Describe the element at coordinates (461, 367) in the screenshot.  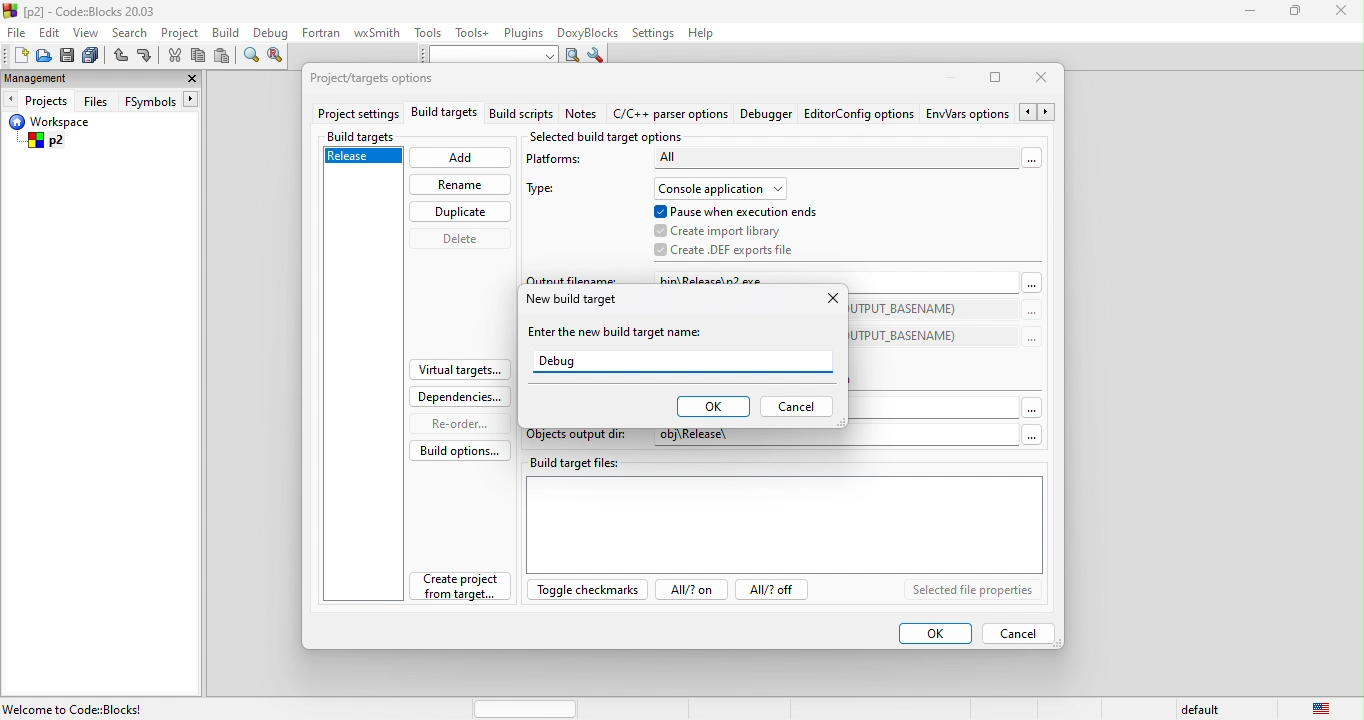
I see `virtual targets` at that location.